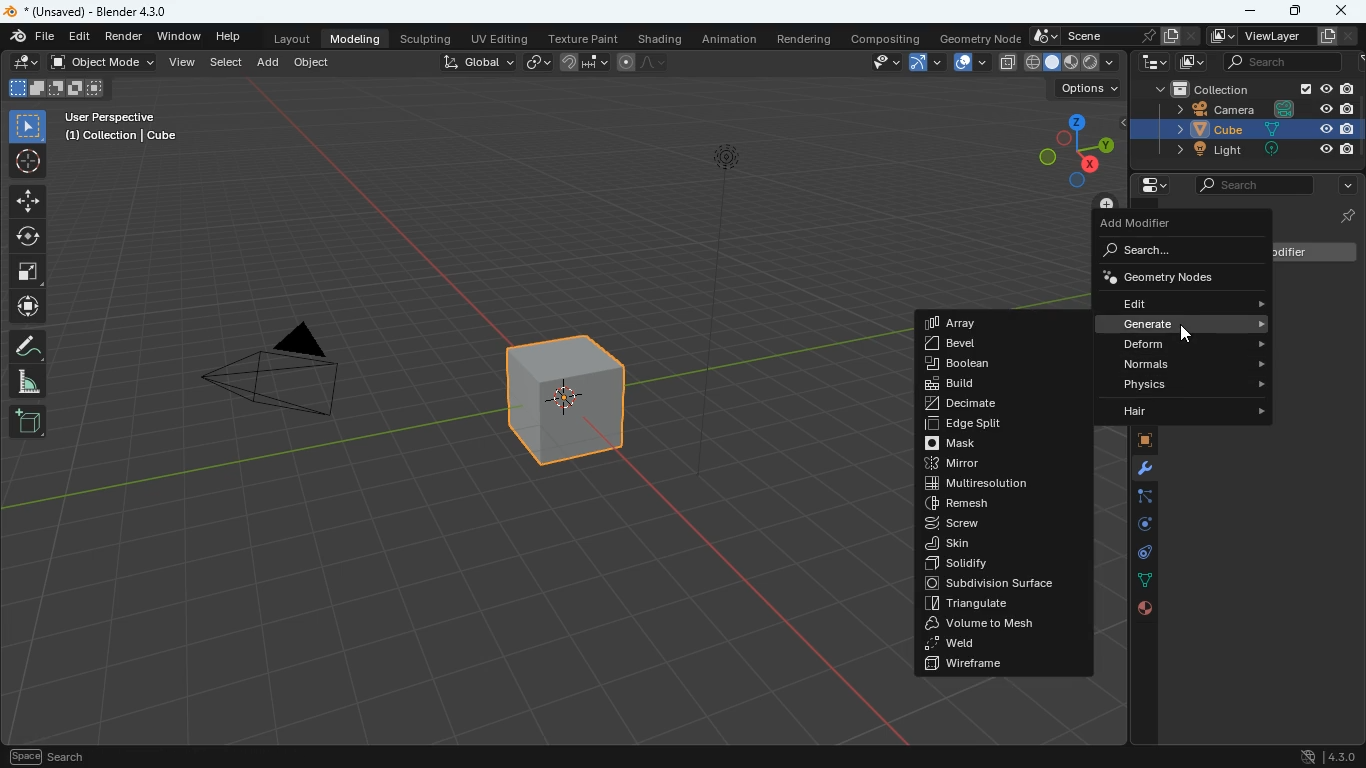  Describe the element at coordinates (1175, 276) in the screenshot. I see `geometry nodes` at that location.